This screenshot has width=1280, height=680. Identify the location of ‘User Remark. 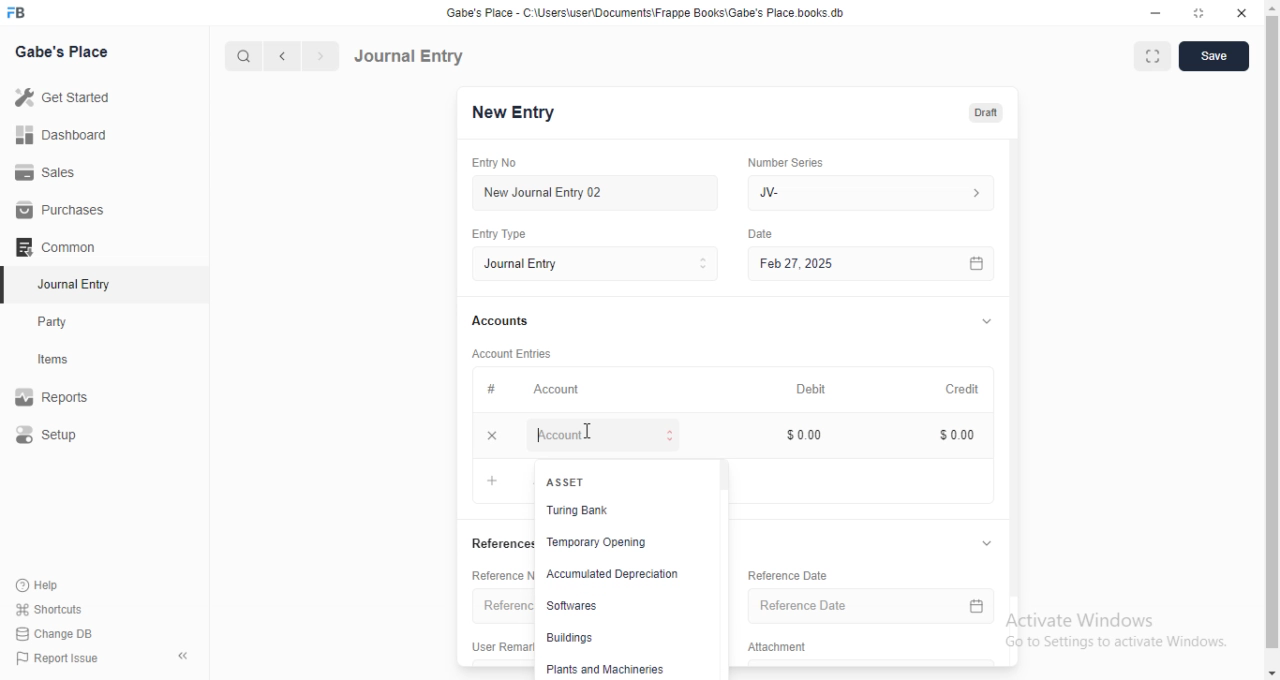
(499, 645).